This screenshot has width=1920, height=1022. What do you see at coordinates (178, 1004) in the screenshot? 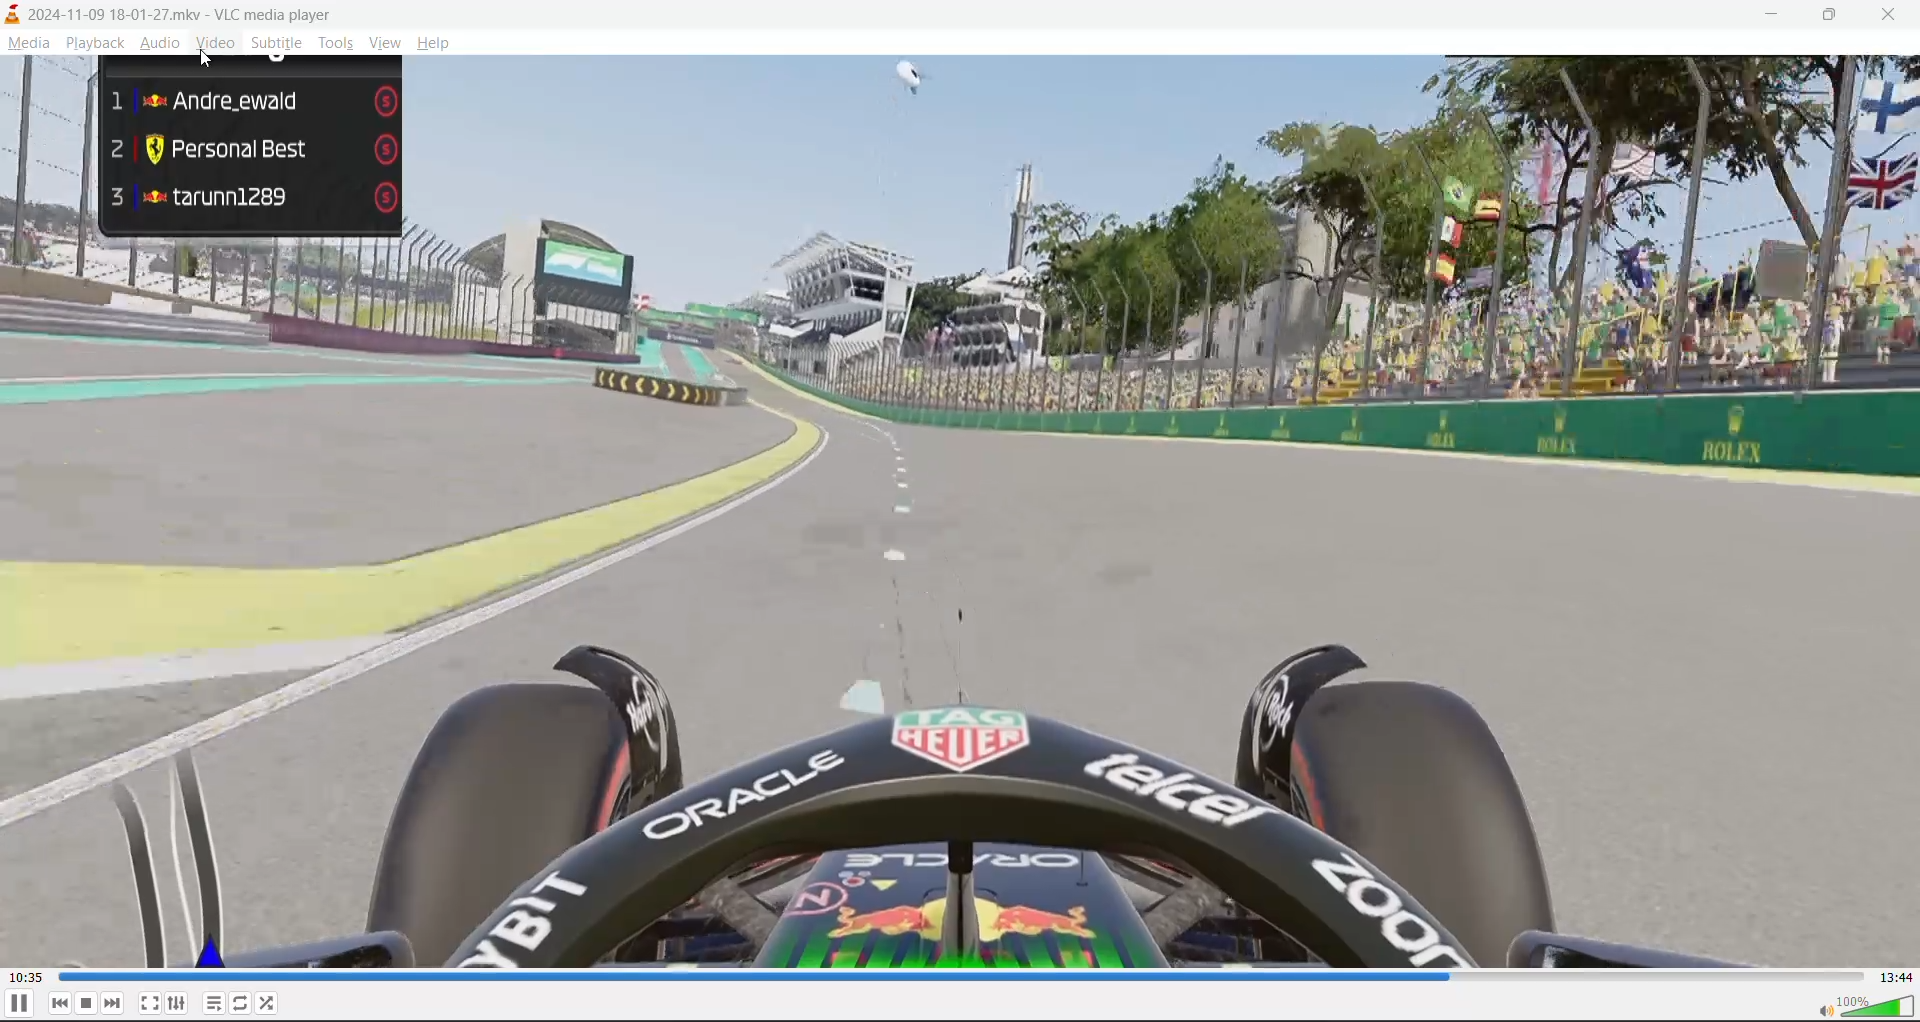
I see `settings` at bounding box center [178, 1004].